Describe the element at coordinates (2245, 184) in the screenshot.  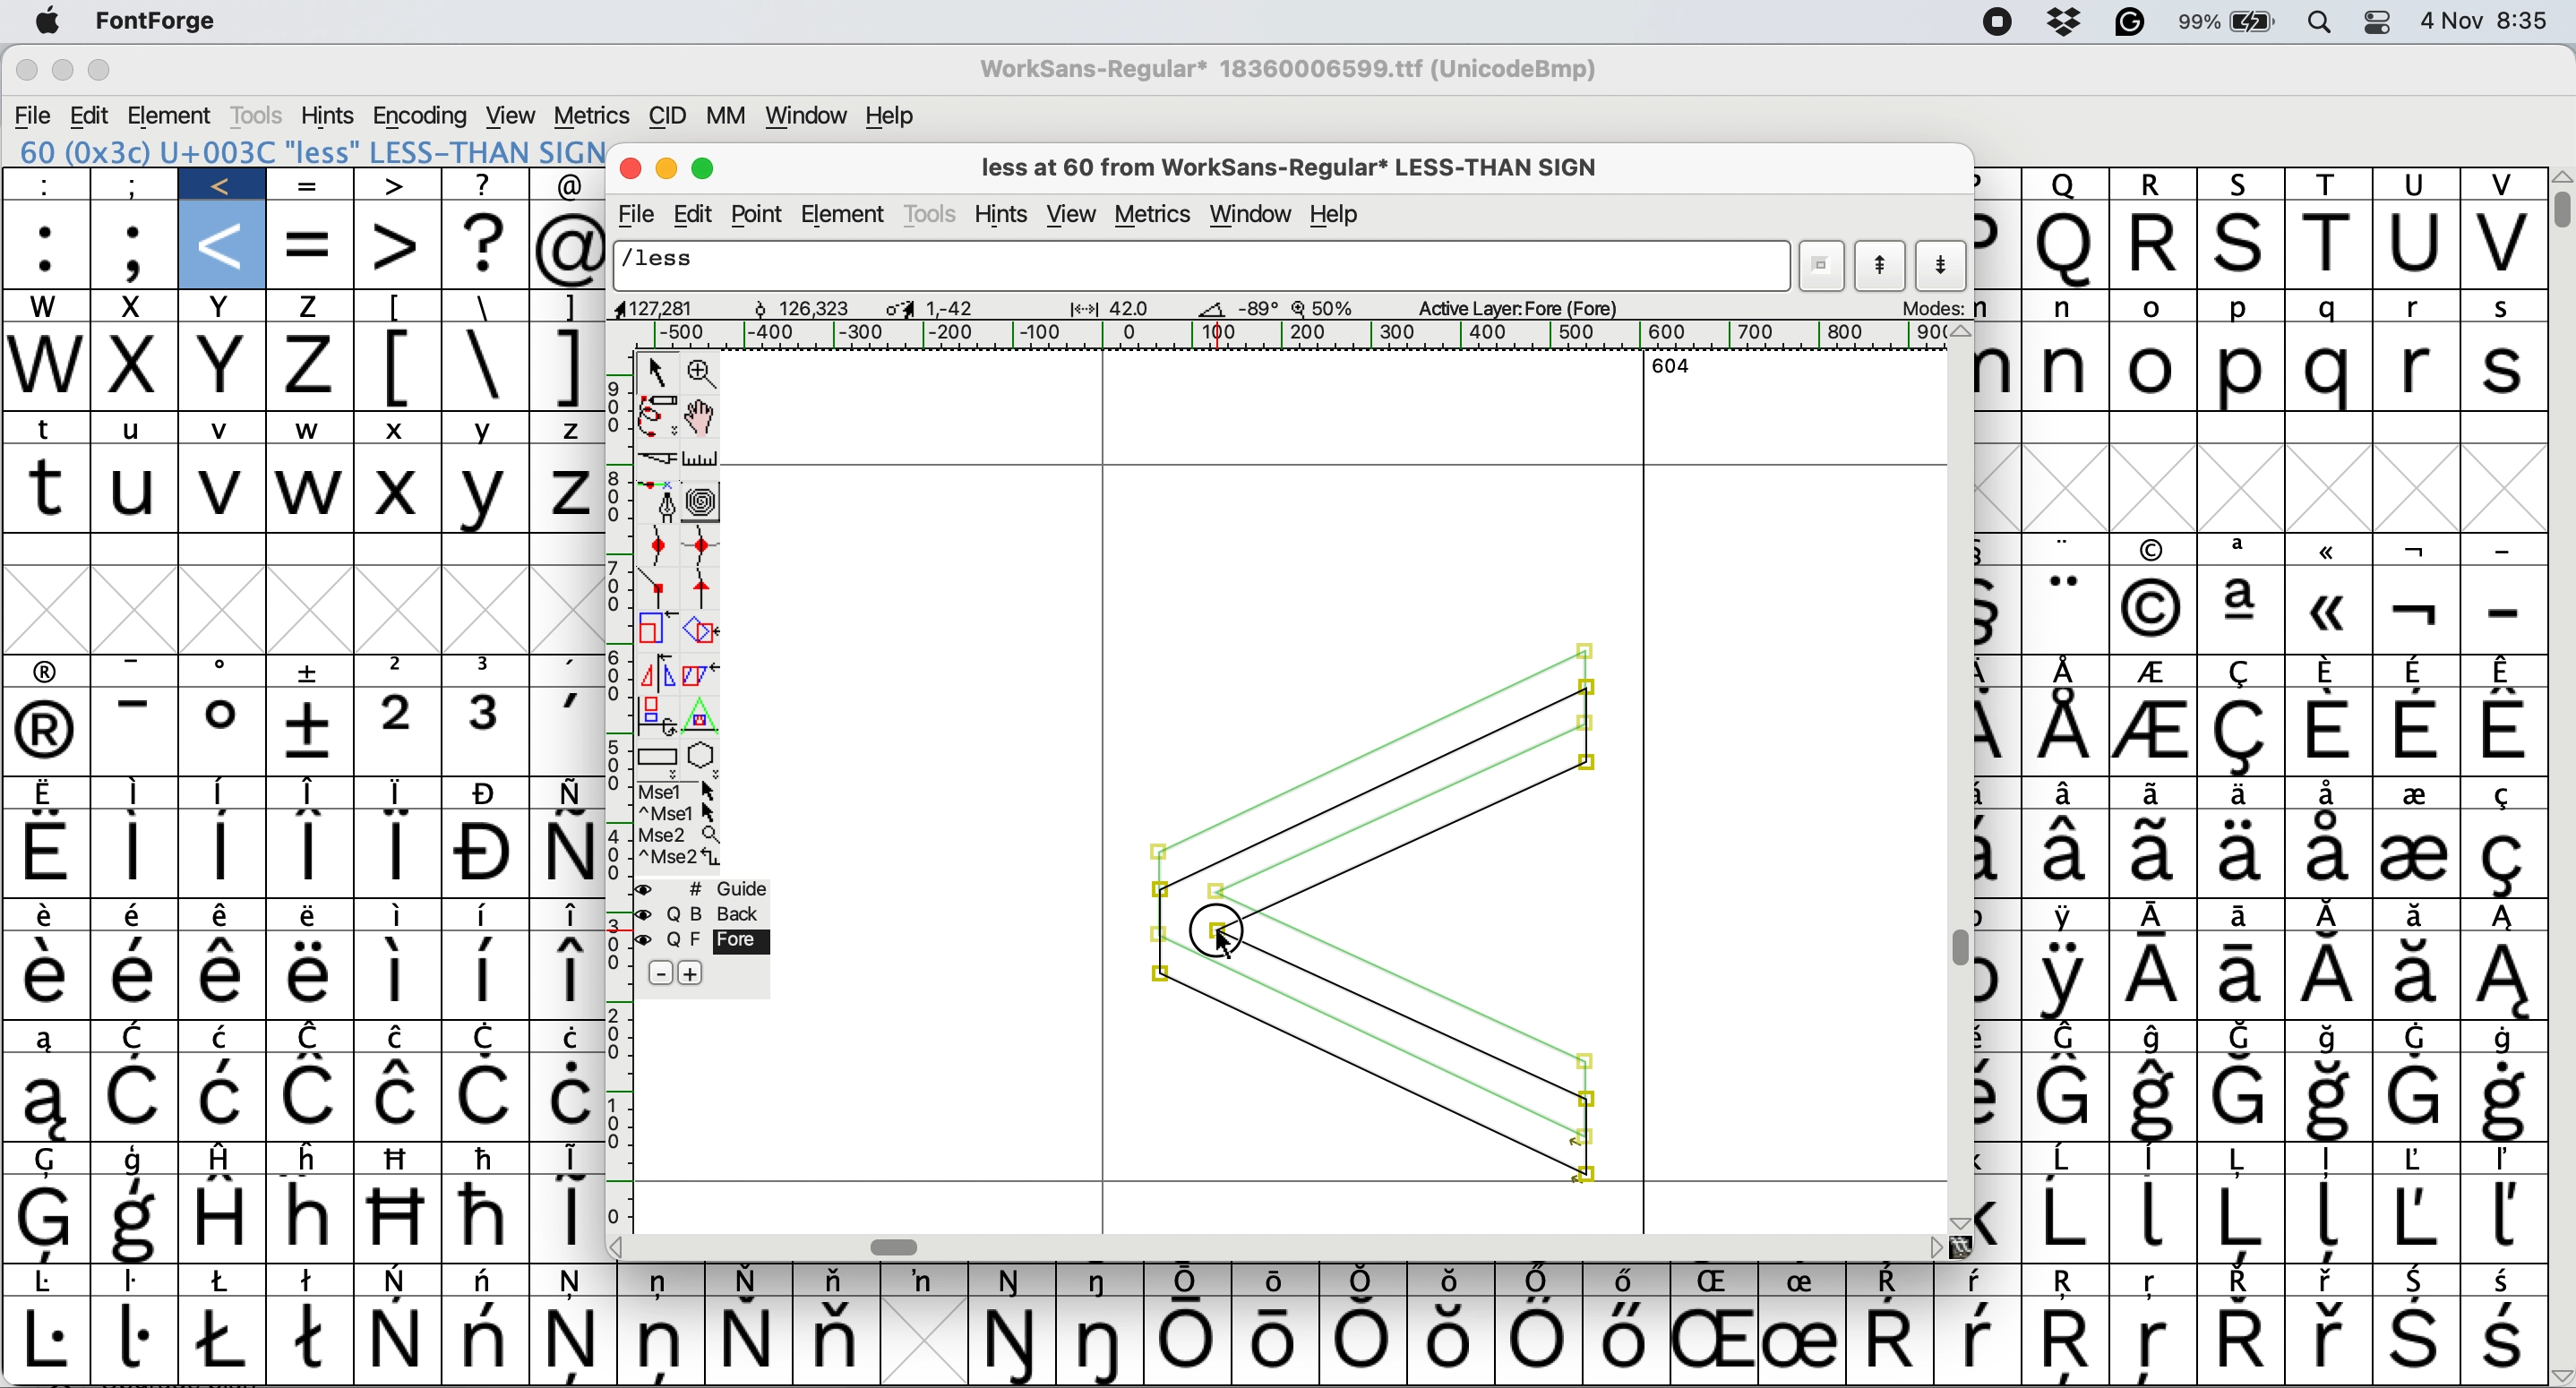
I see `s` at that location.